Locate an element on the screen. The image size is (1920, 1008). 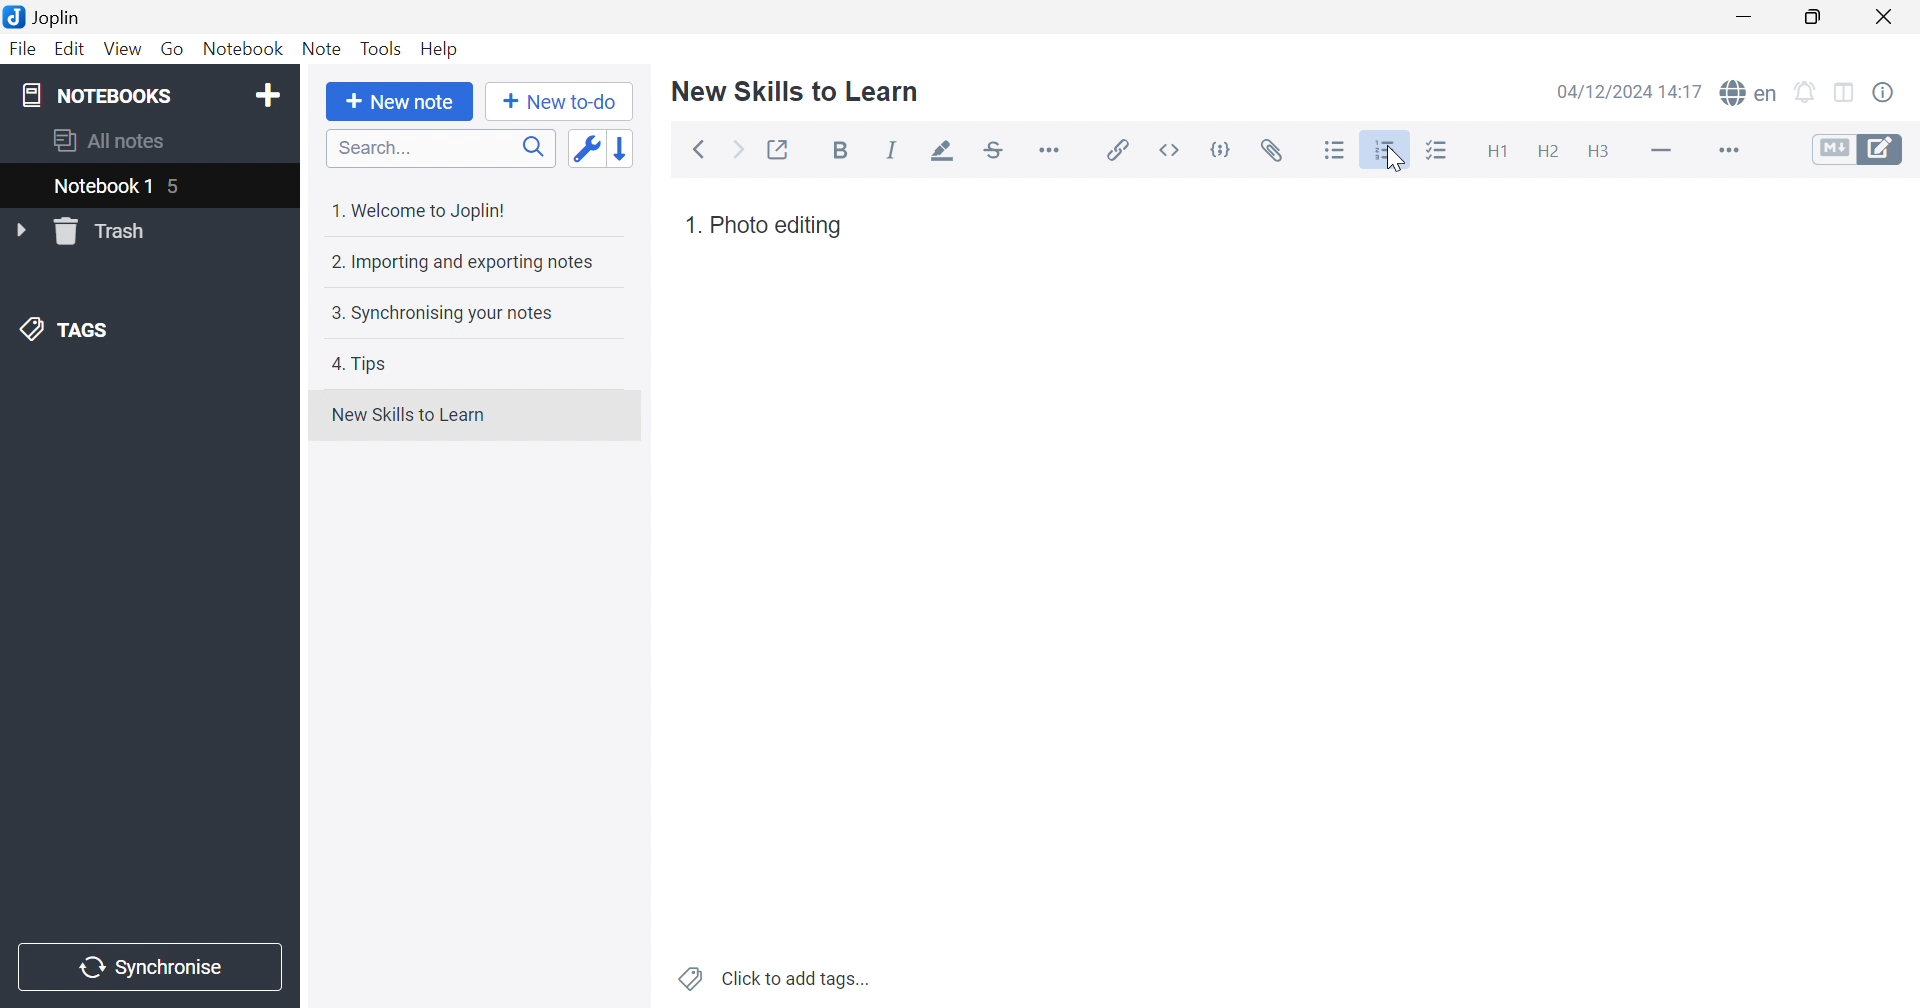
04/12/2024 is located at coordinates (1606, 94).